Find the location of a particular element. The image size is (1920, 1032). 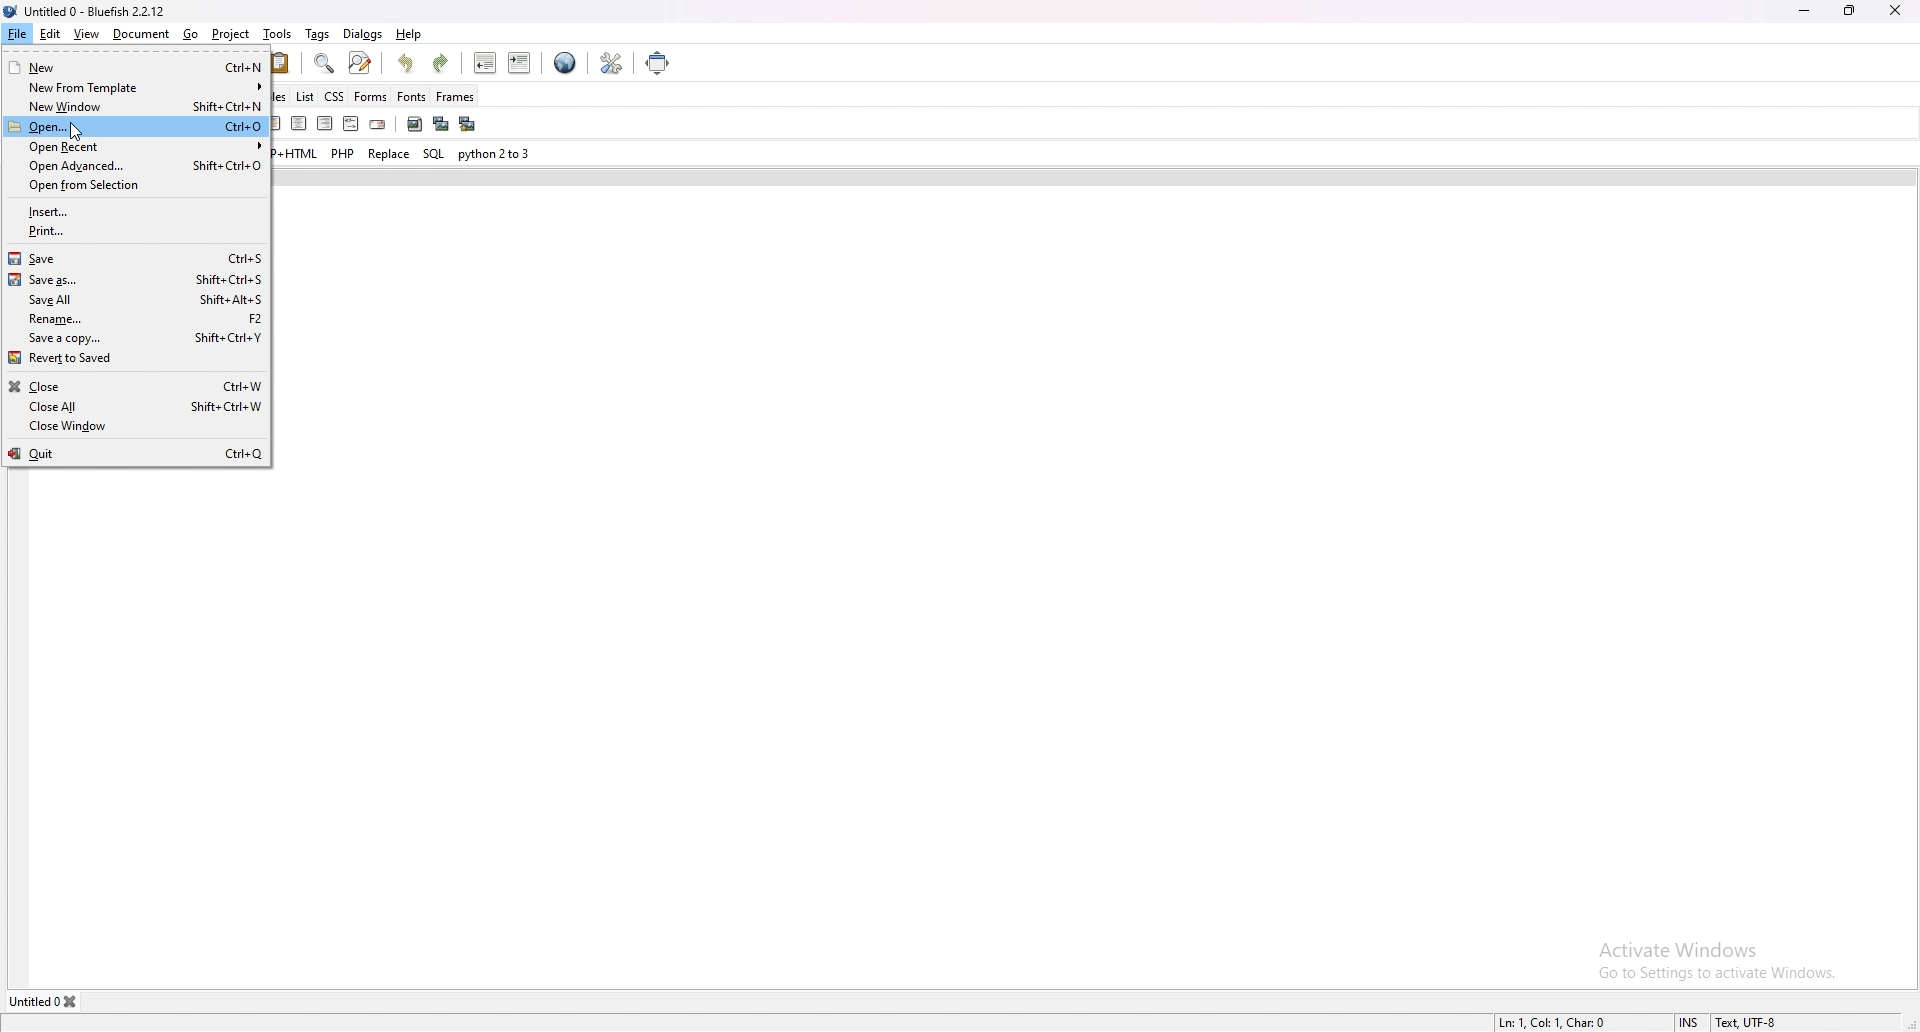

project is located at coordinates (230, 34).